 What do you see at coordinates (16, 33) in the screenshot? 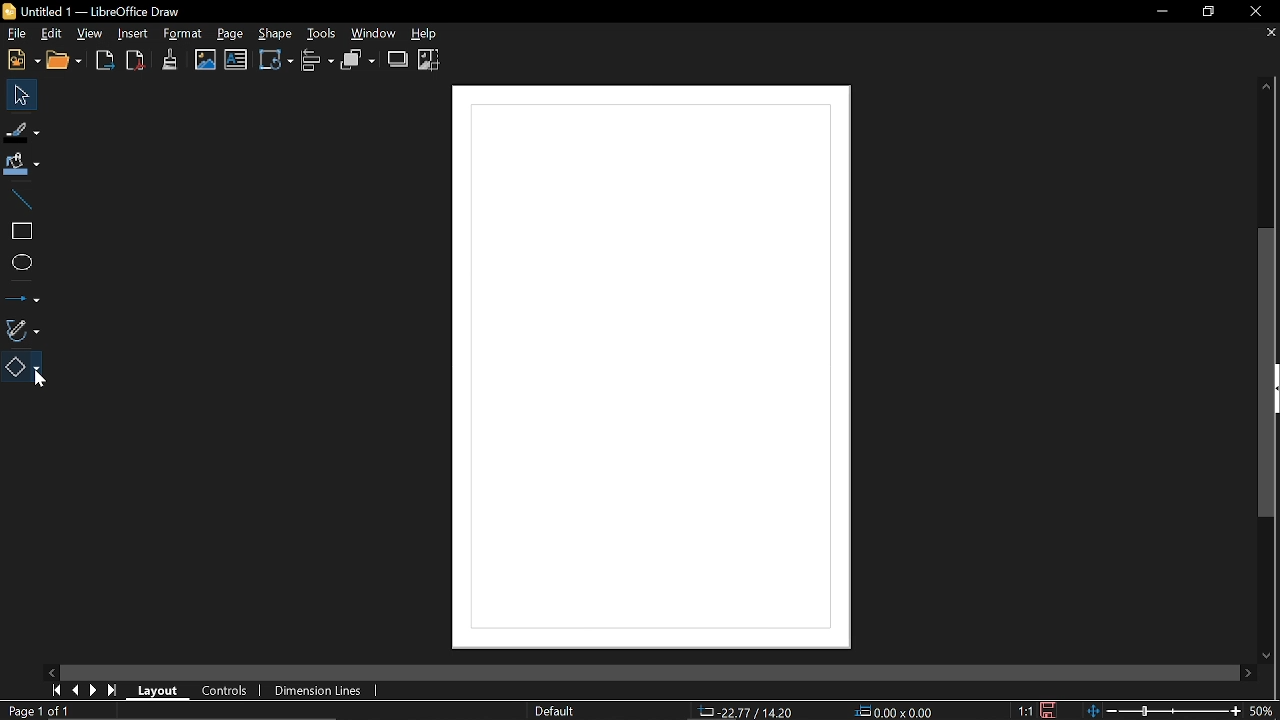
I see `File` at bounding box center [16, 33].